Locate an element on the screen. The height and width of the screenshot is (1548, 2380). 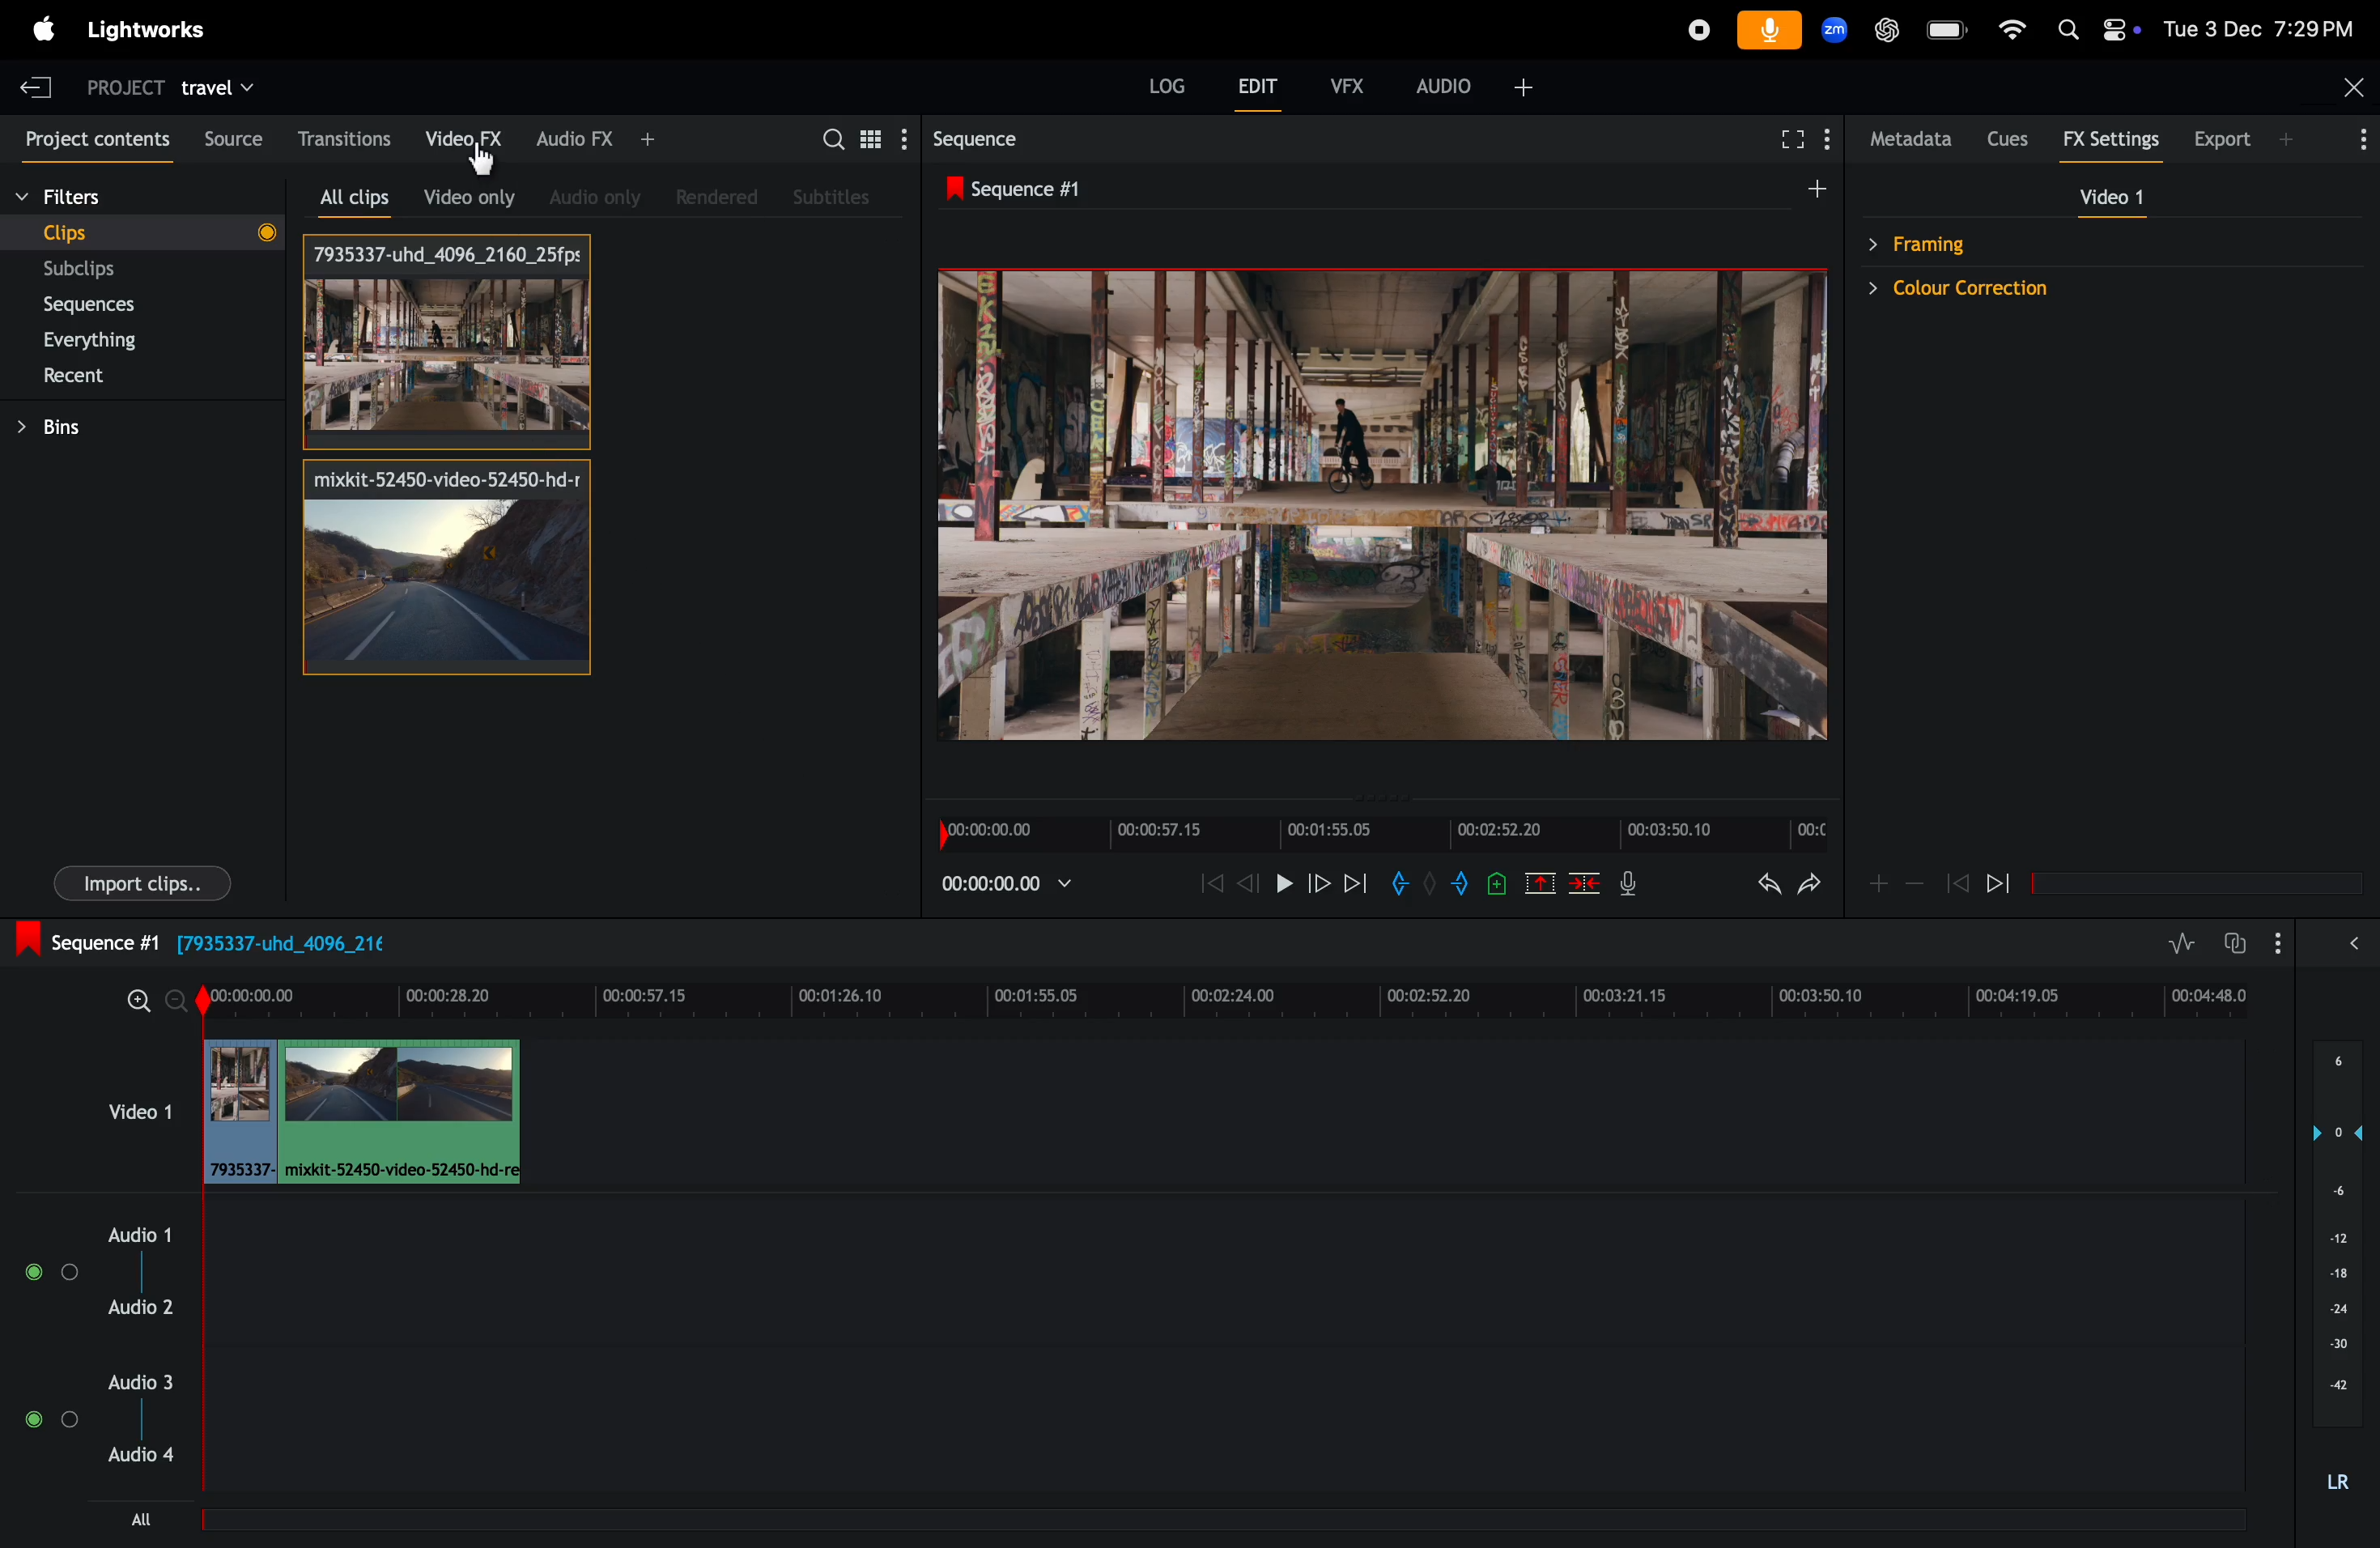
sequence #1 is located at coordinates (230, 942).